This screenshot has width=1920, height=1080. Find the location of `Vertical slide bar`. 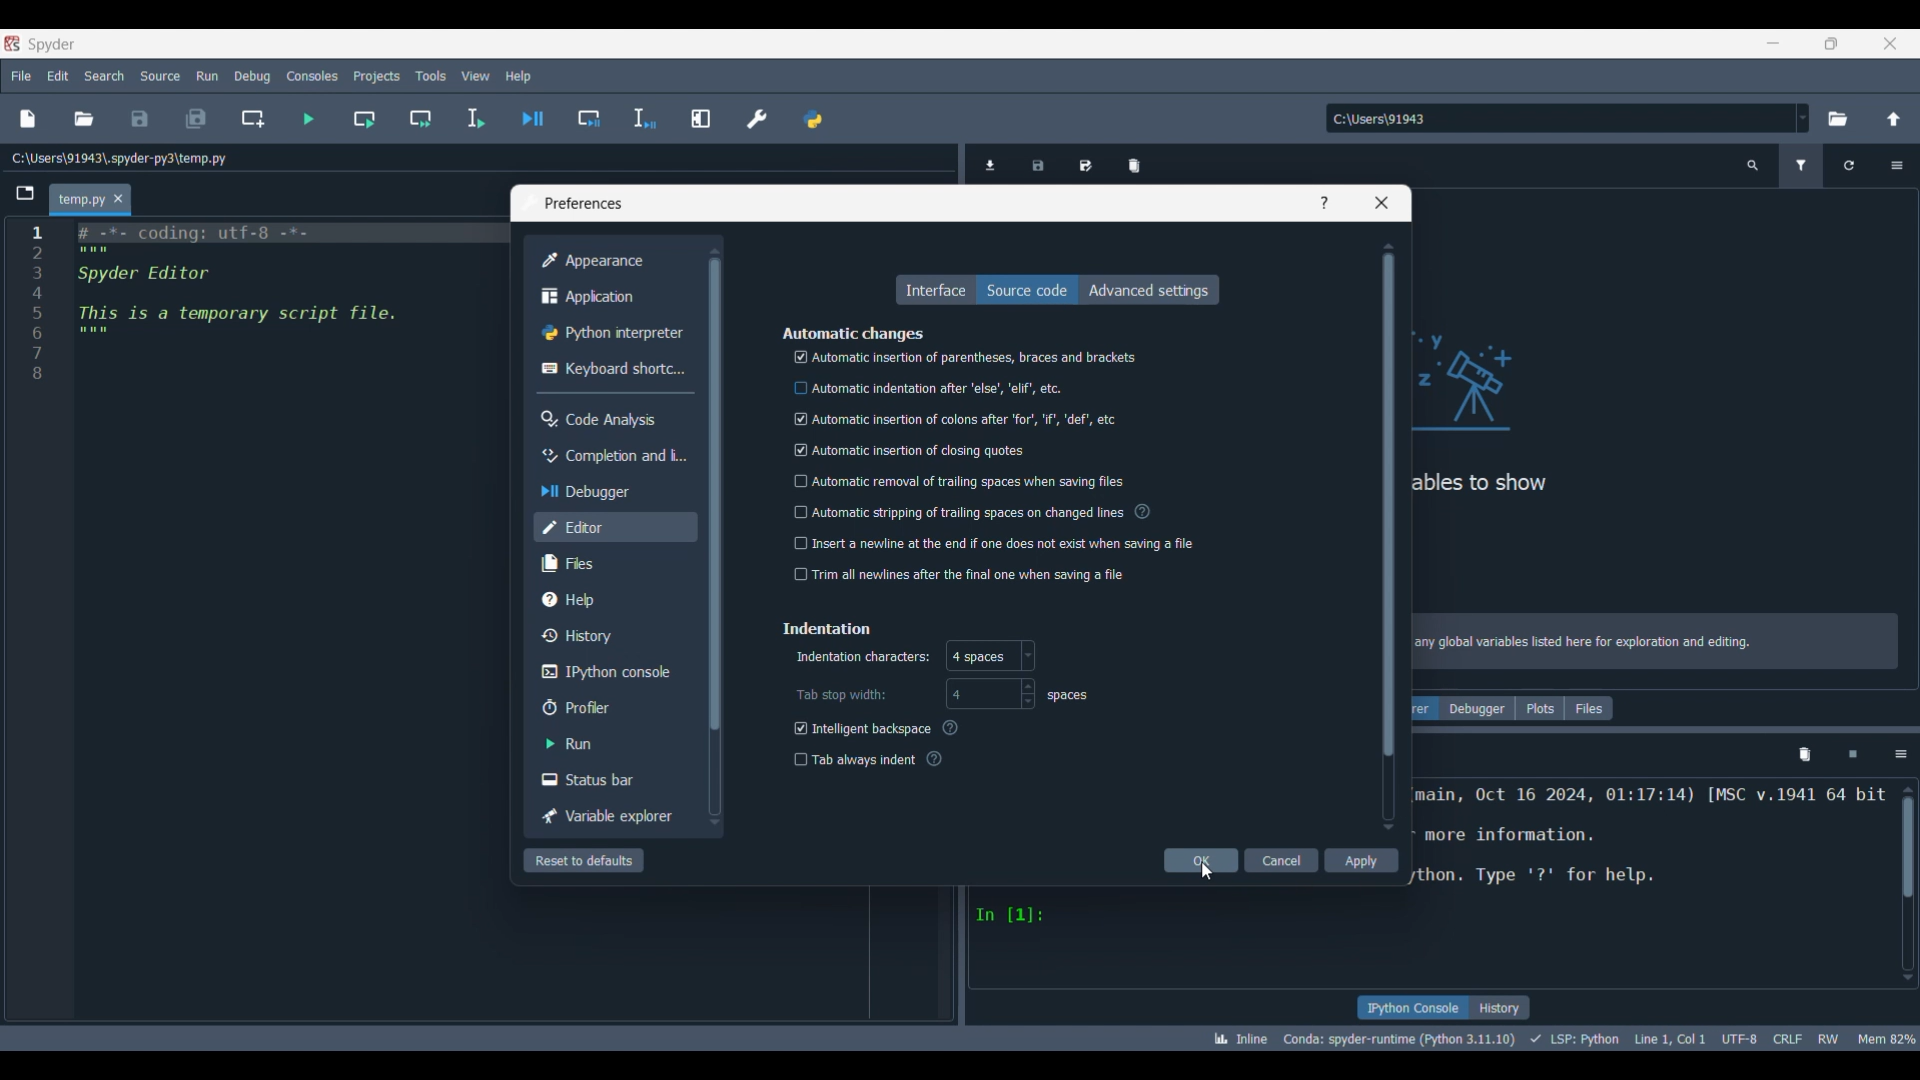

Vertical slide bar is located at coordinates (1389, 537).